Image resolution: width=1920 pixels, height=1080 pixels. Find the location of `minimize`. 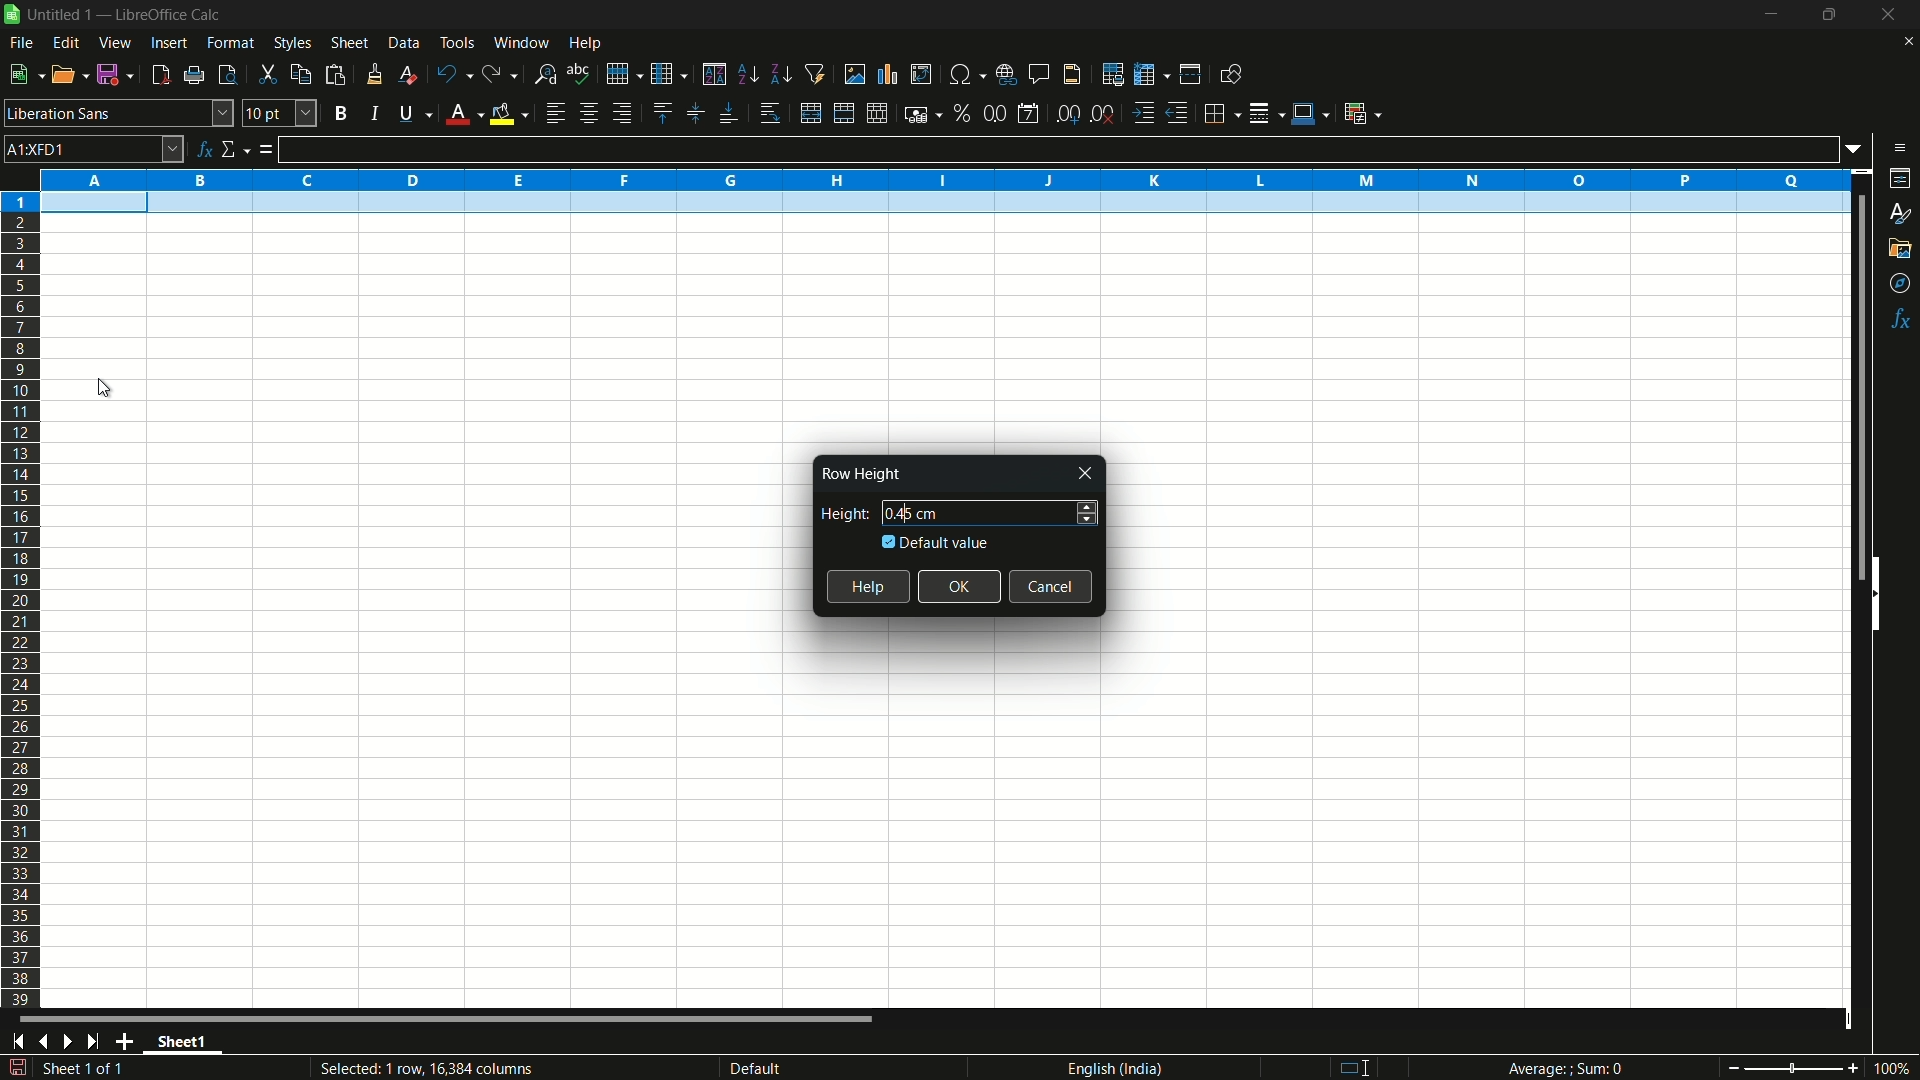

minimize is located at coordinates (1771, 15).